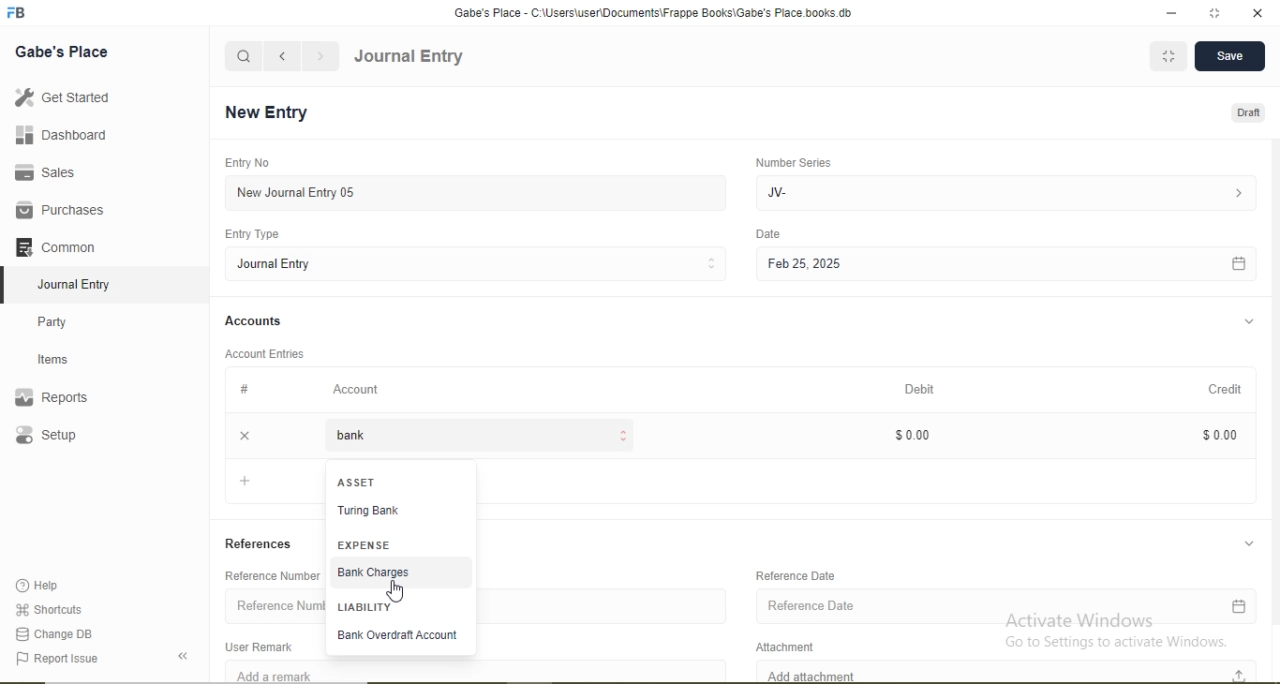 The width and height of the screenshot is (1280, 684). What do you see at coordinates (798, 575) in the screenshot?
I see `Reference Date` at bounding box center [798, 575].